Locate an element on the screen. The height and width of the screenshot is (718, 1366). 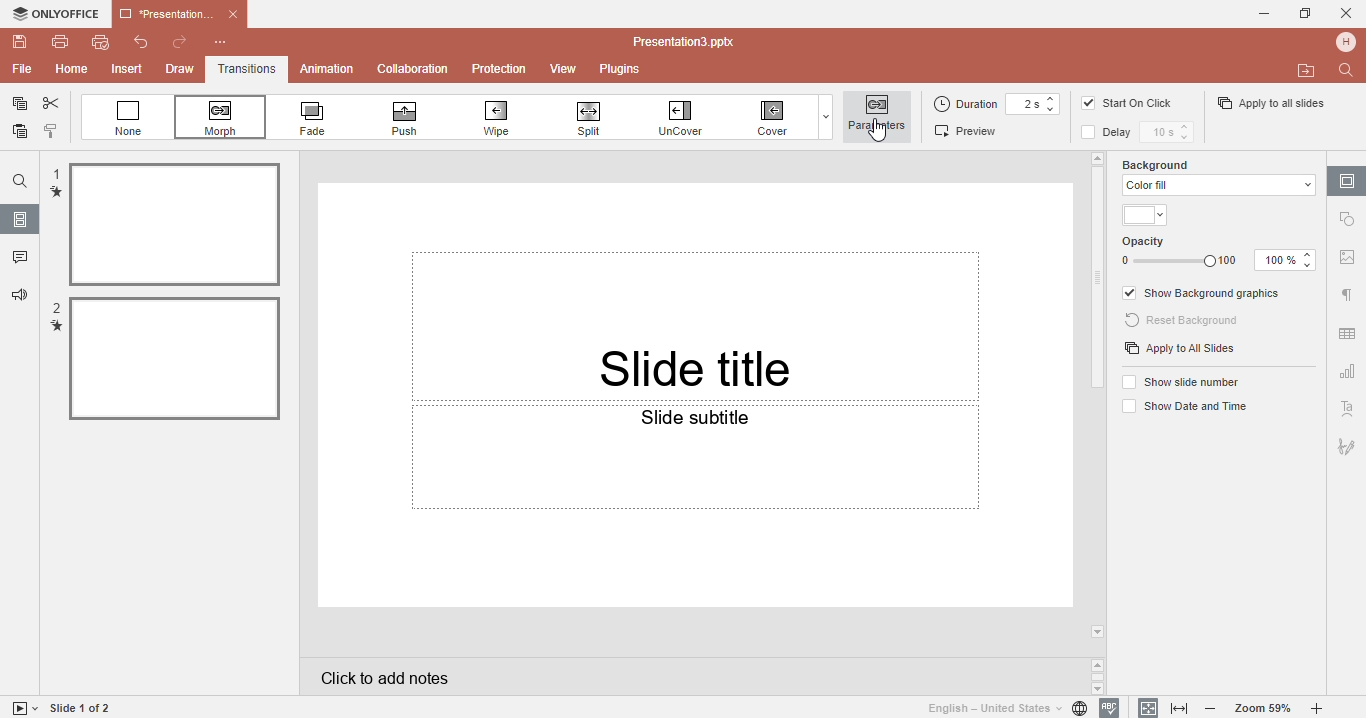
Only office is located at coordinates (54, 14).